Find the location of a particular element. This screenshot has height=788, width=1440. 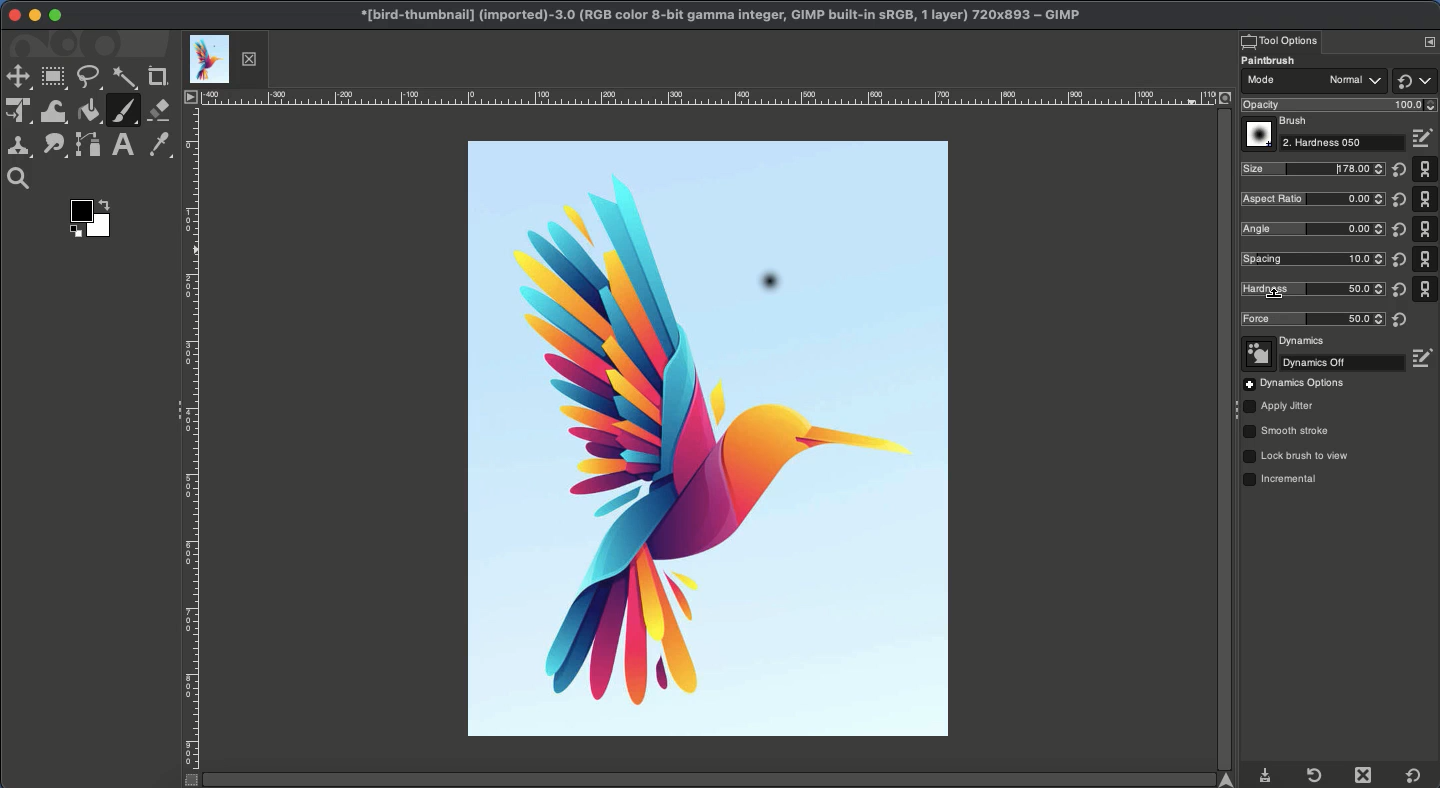

Incremental is located at coordinates (1285, 481).